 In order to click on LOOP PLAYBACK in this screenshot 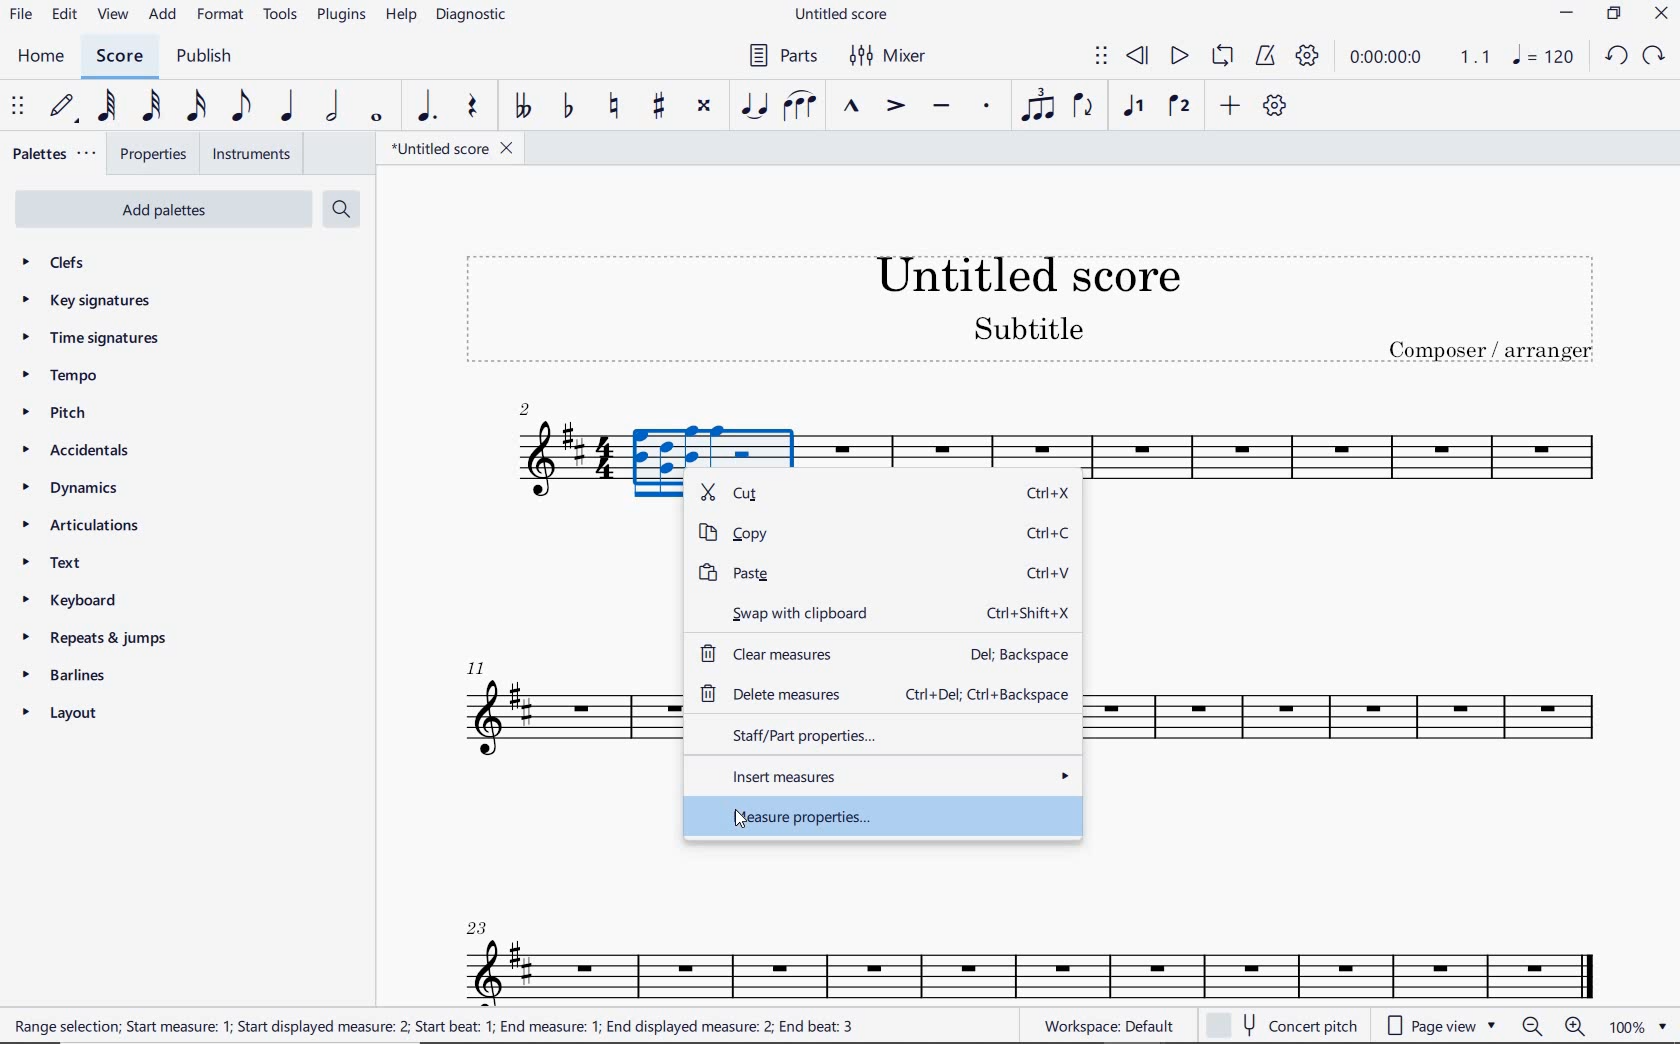, I will do `click(1222, 58)`.